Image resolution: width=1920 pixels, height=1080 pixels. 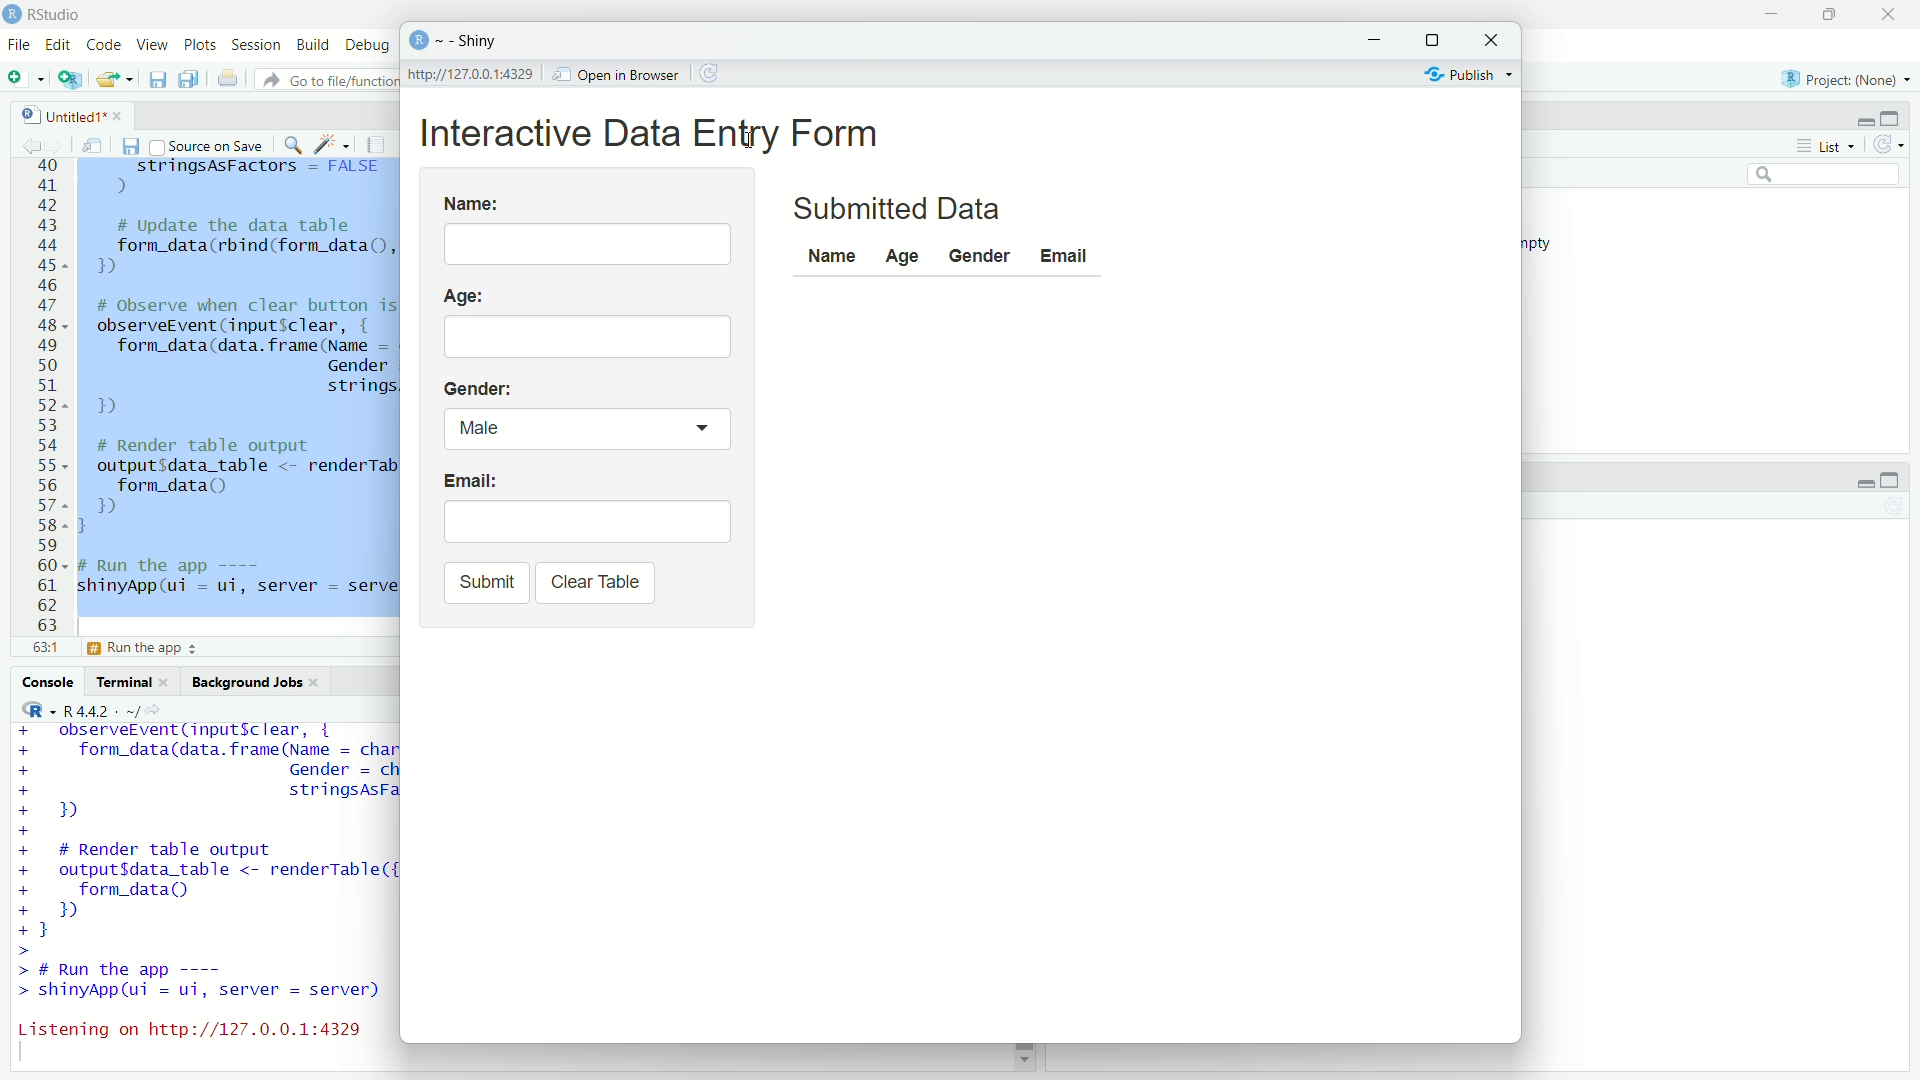 I want to click on minimize, so click(x=1380, y=37).